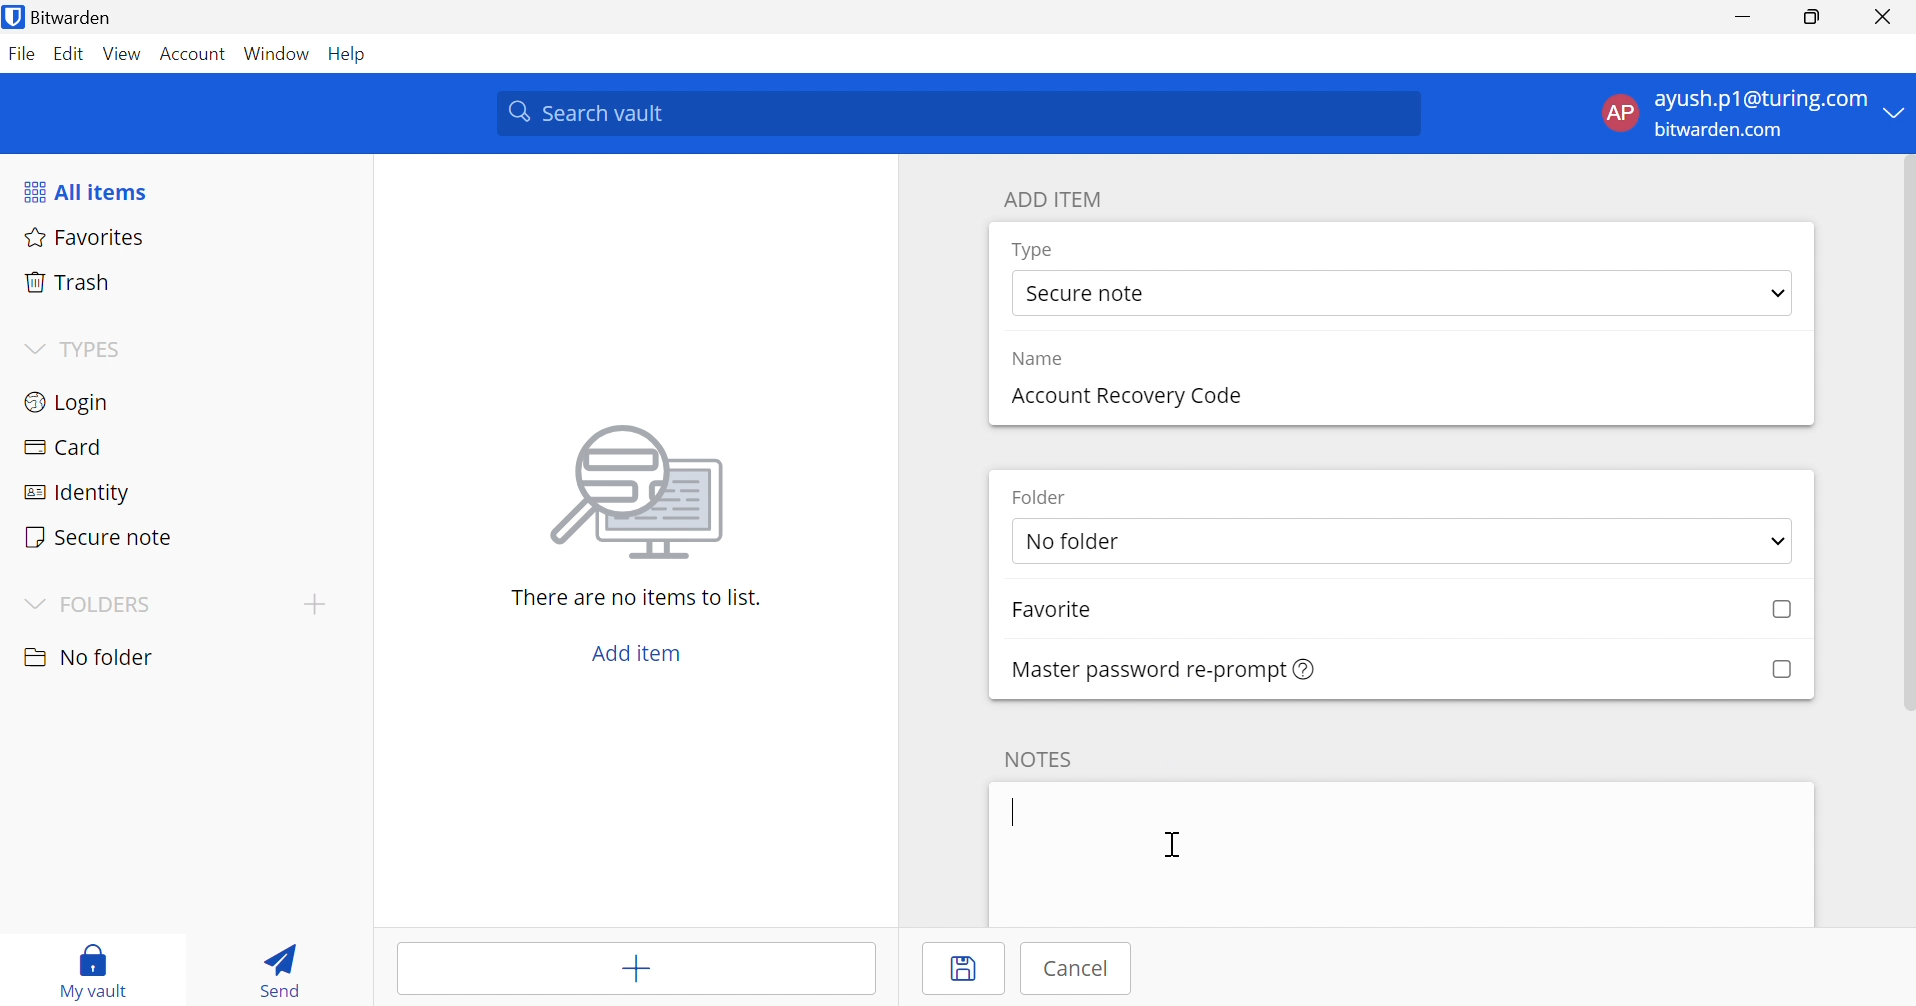 Image resolution: width=1916 pixels, height=1006 pixels. I want to click on Login, so click(65, 405).